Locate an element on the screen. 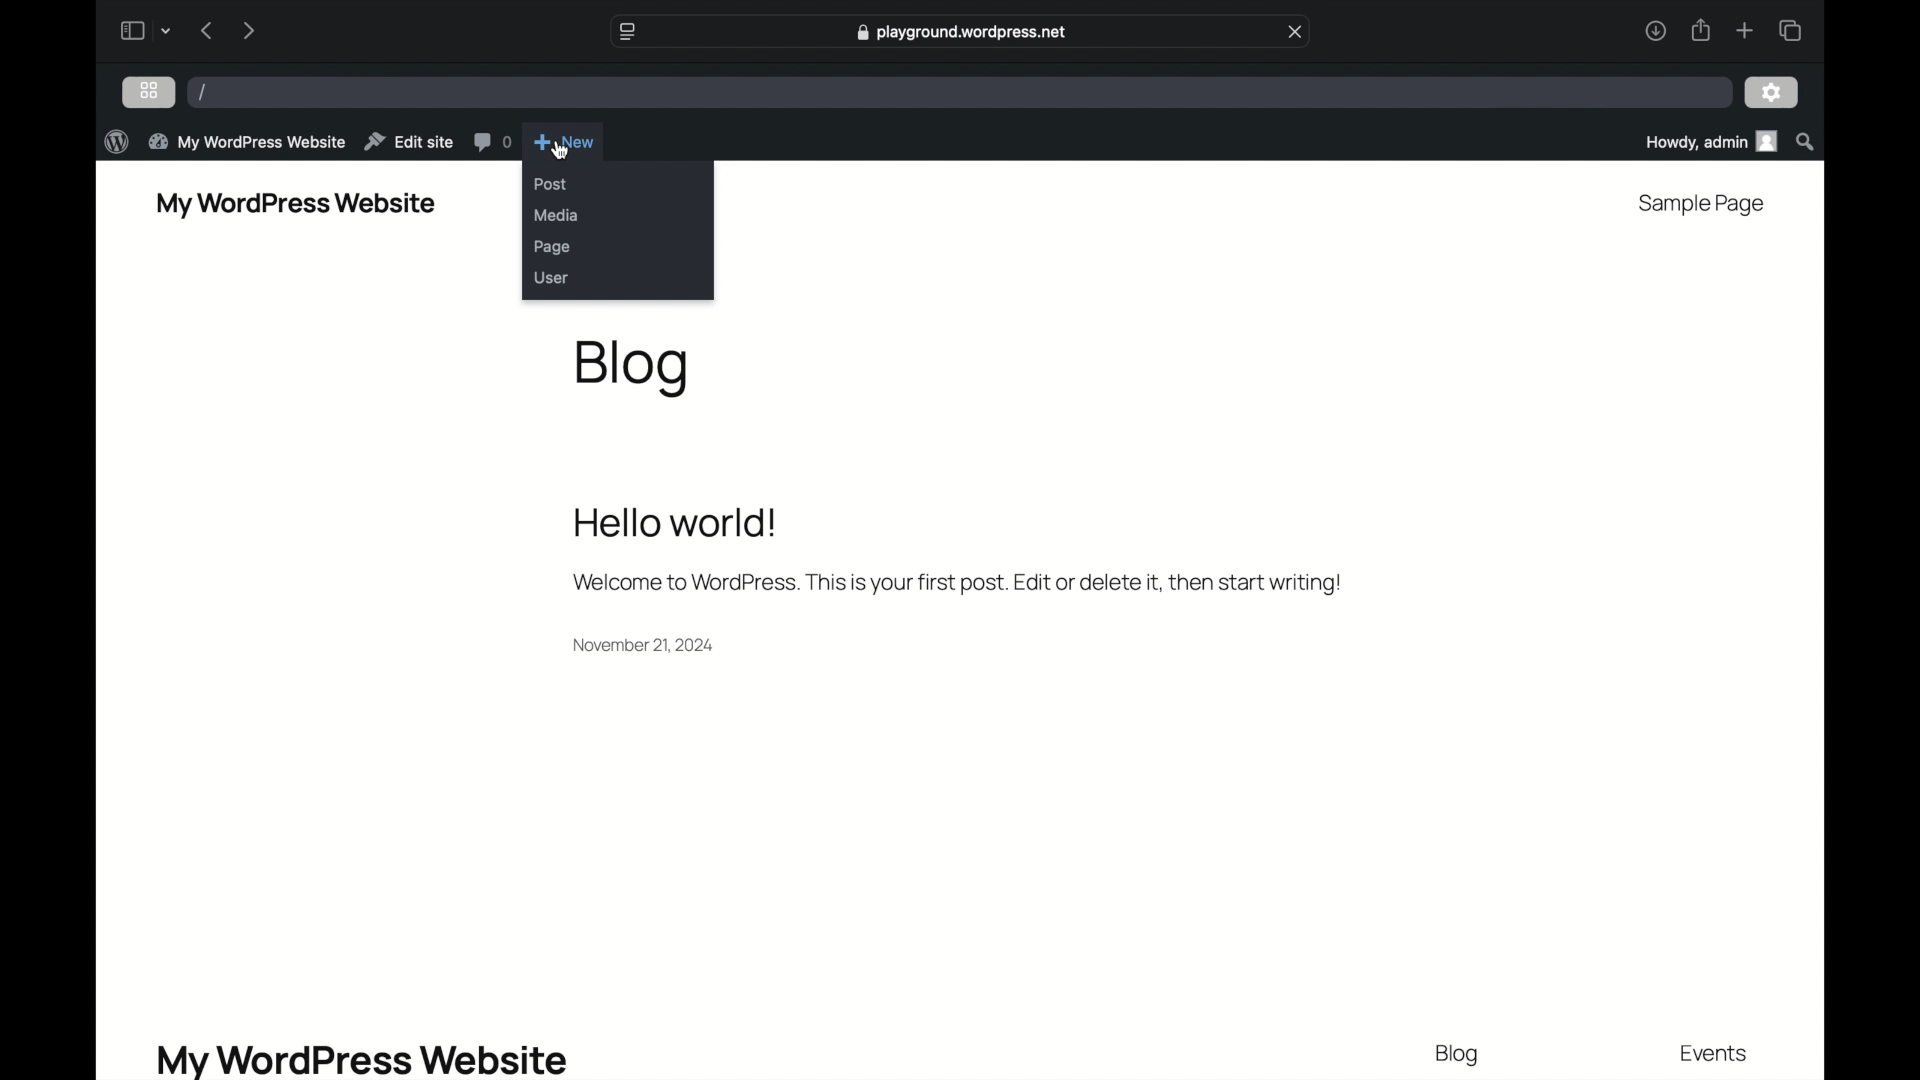  search is located at coordinates (1805, 141).